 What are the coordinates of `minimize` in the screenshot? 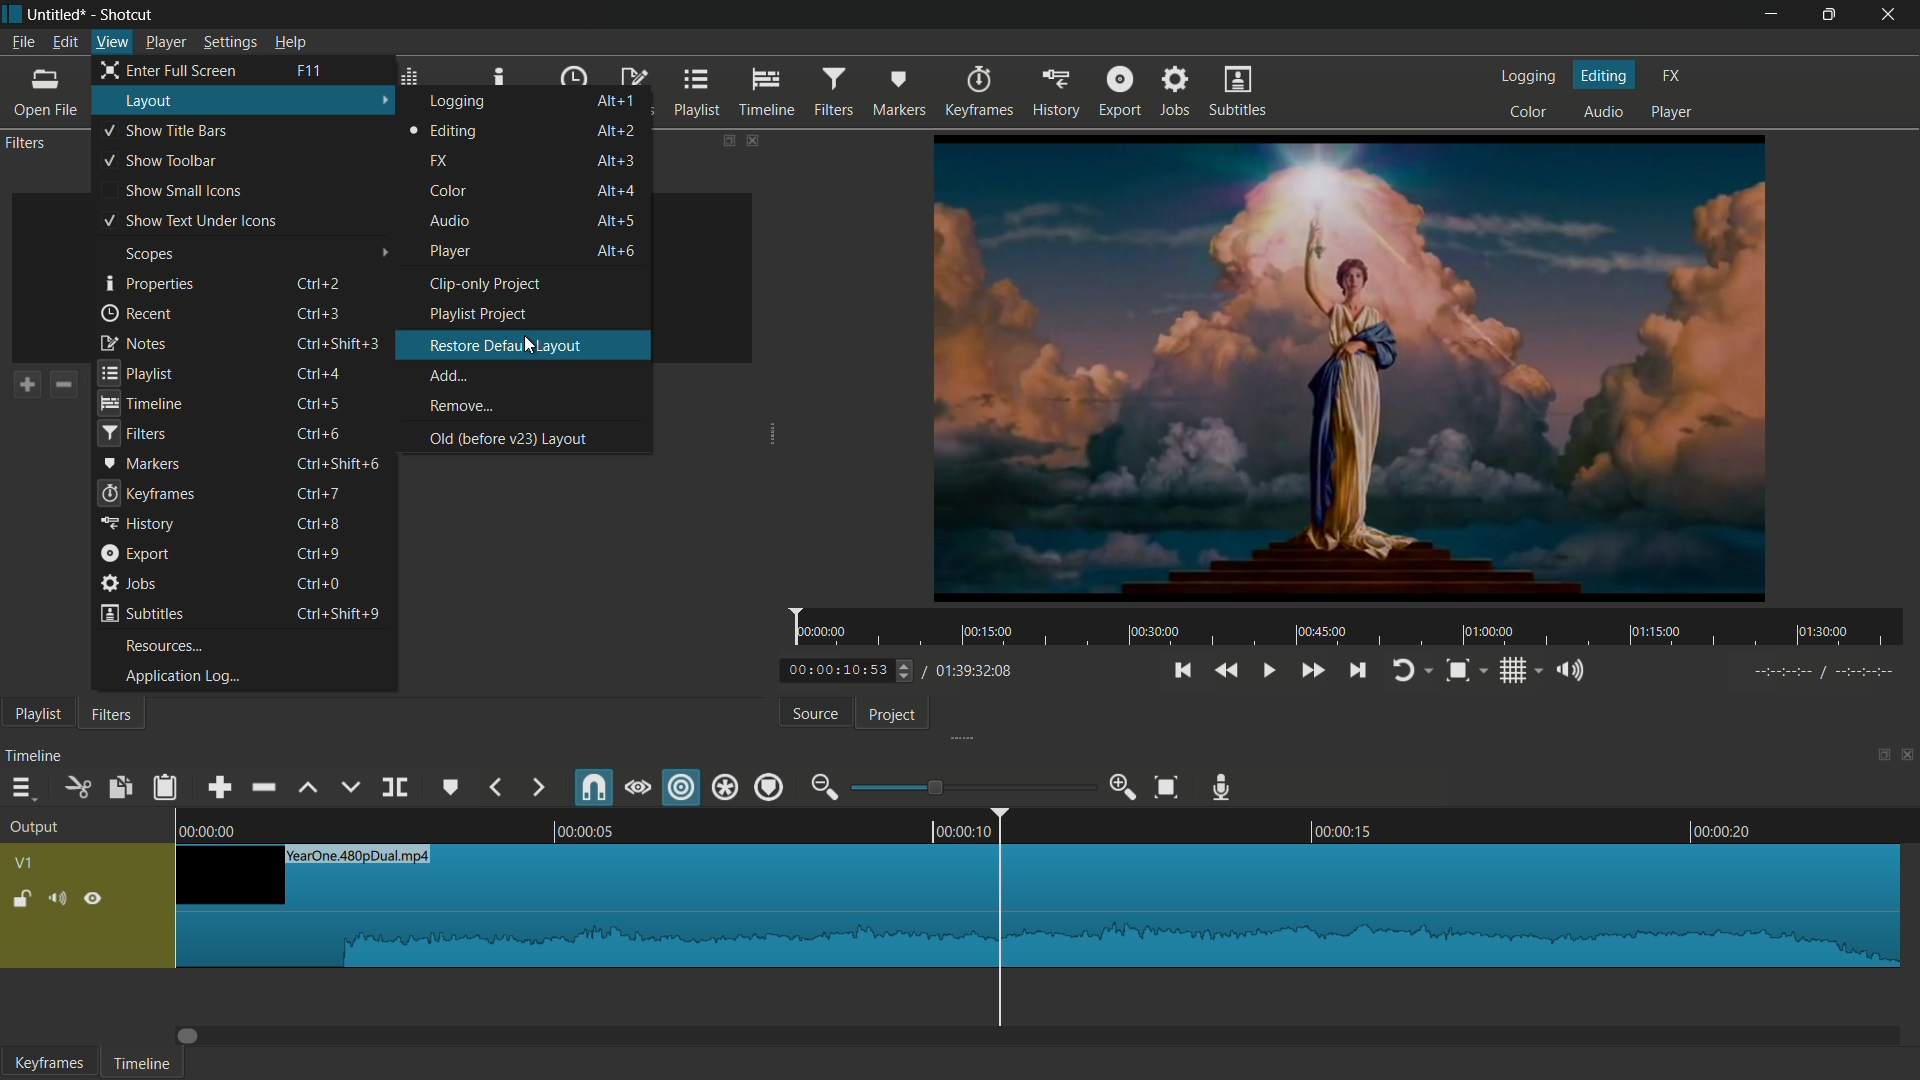 It's located at (1775, 14).